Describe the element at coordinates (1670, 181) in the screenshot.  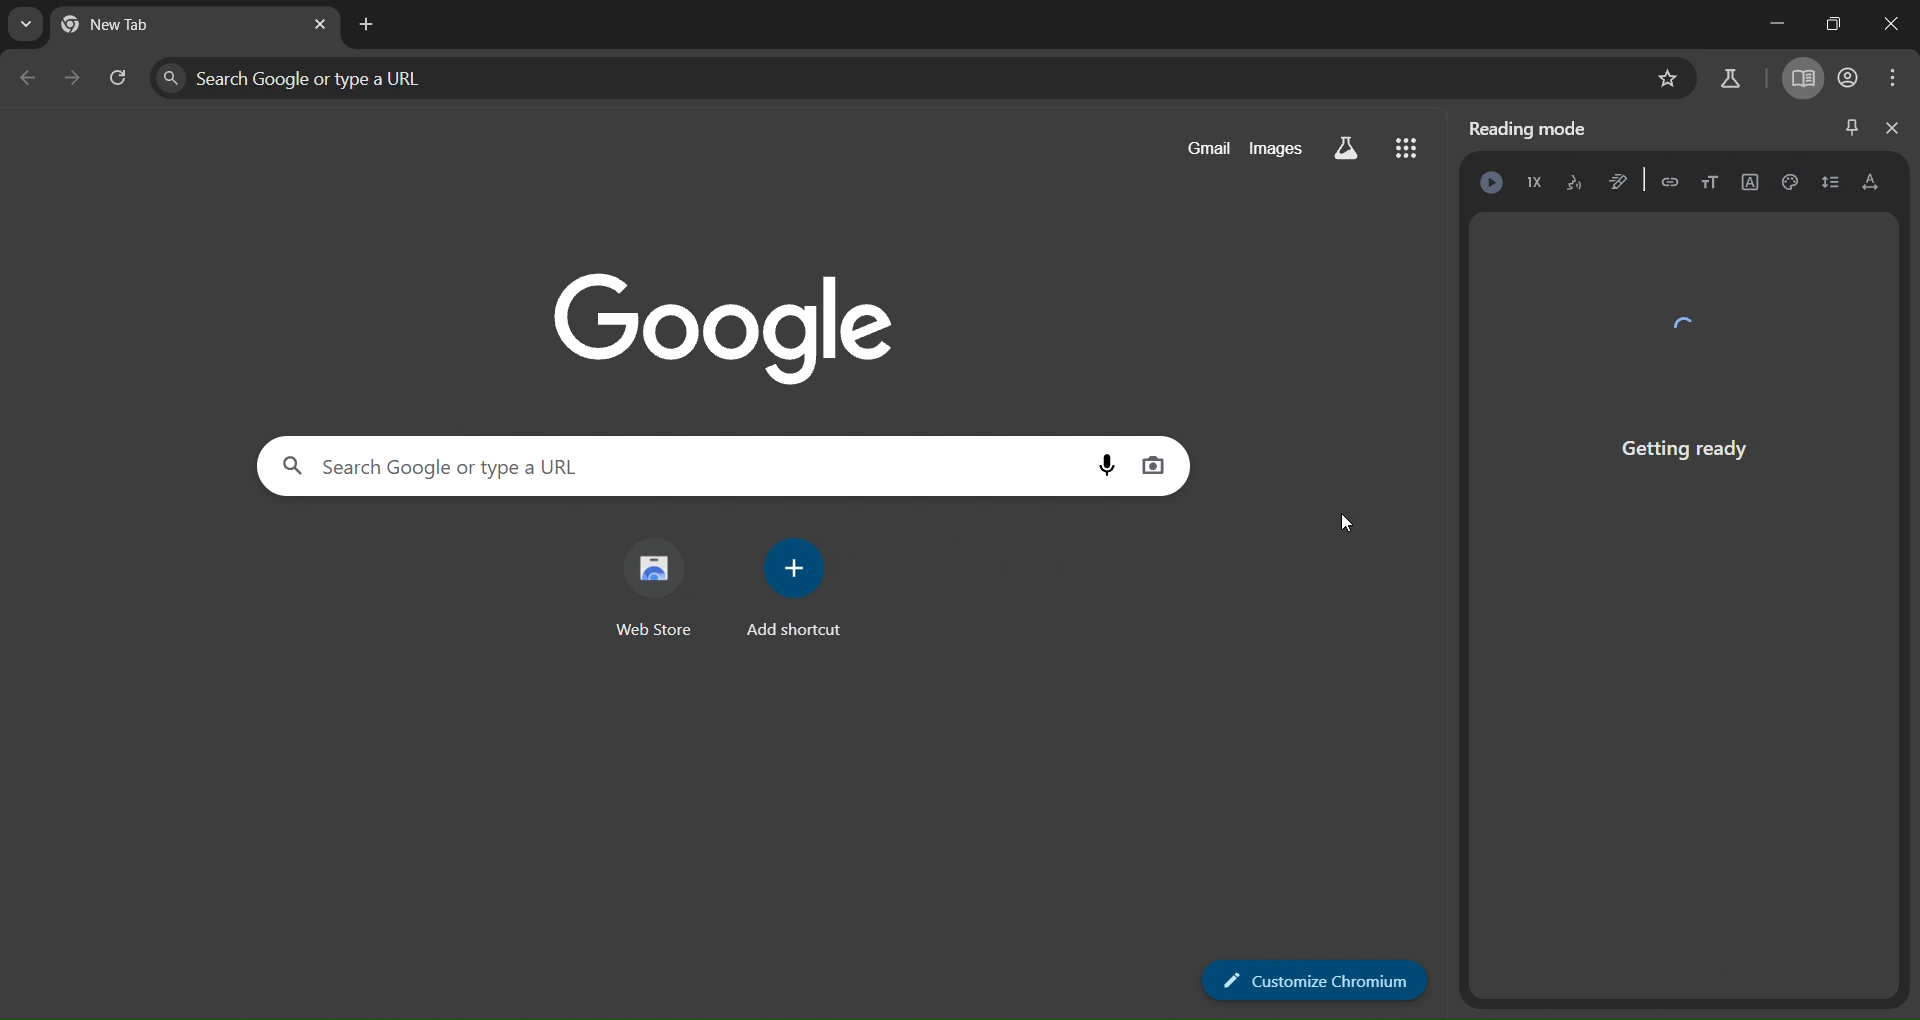
I see `disable links` at that location.